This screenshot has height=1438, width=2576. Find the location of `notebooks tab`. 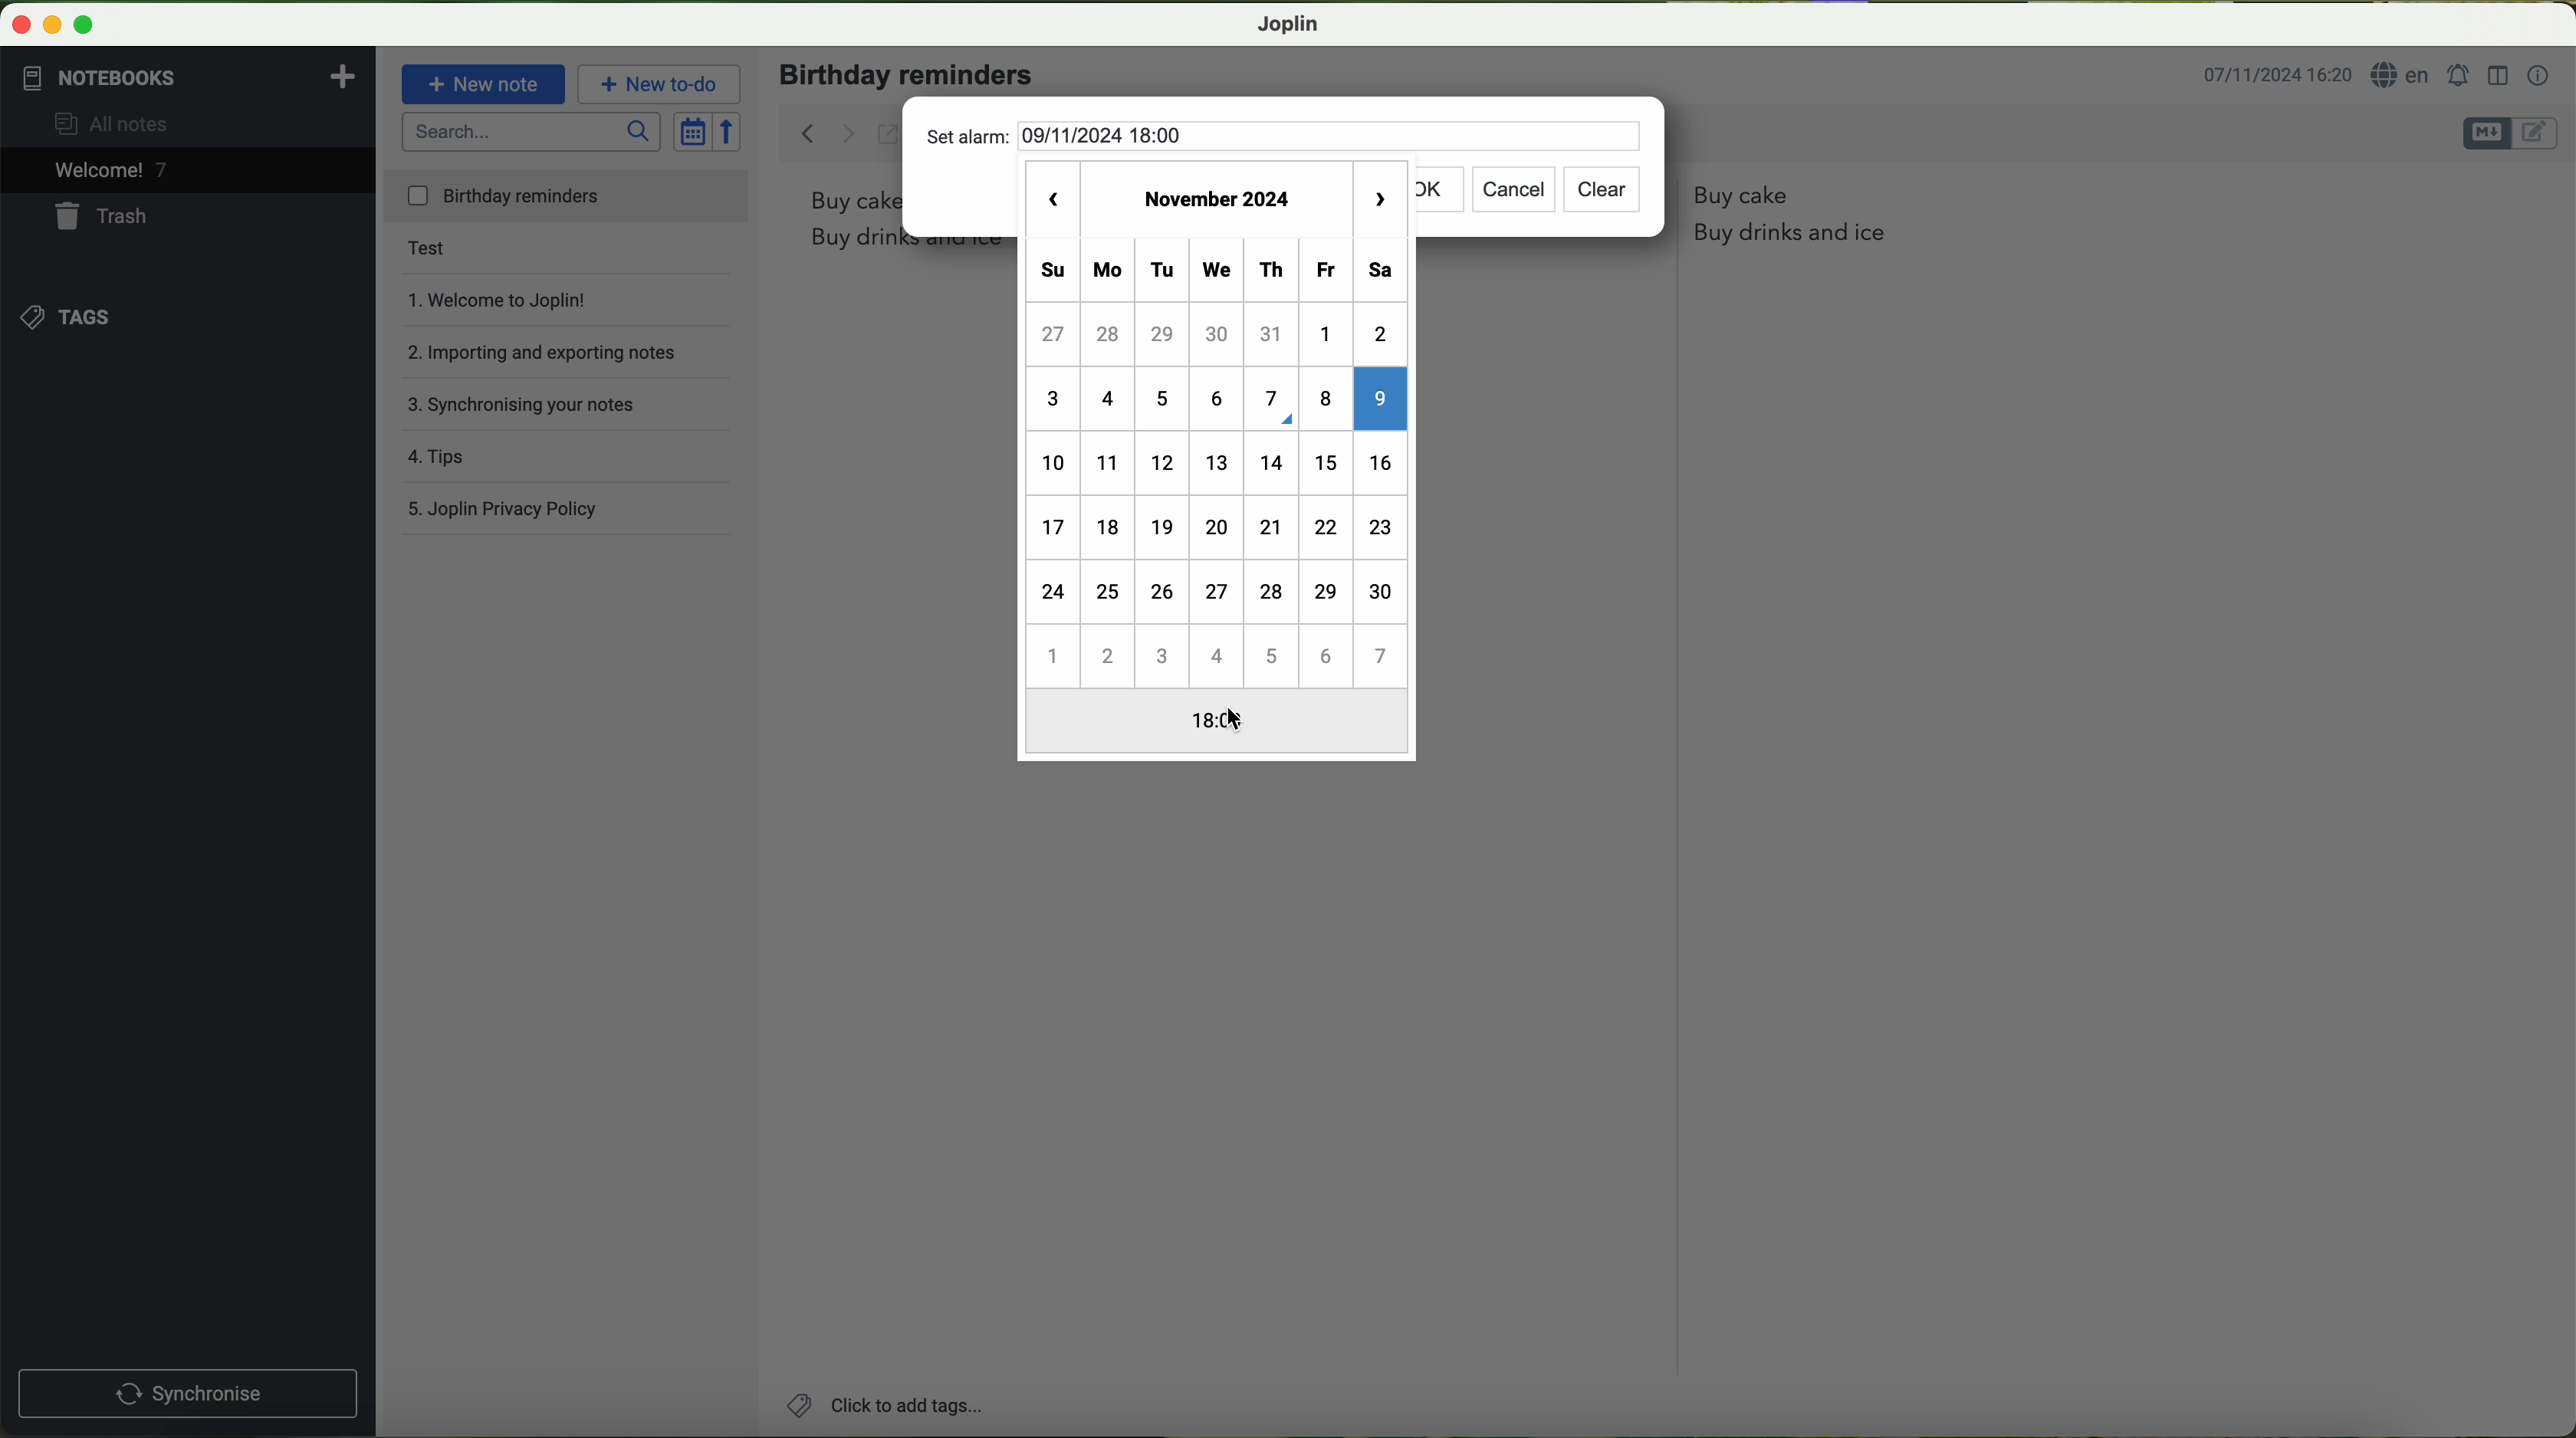

notebooks tab is located at coordinates (188, 78).